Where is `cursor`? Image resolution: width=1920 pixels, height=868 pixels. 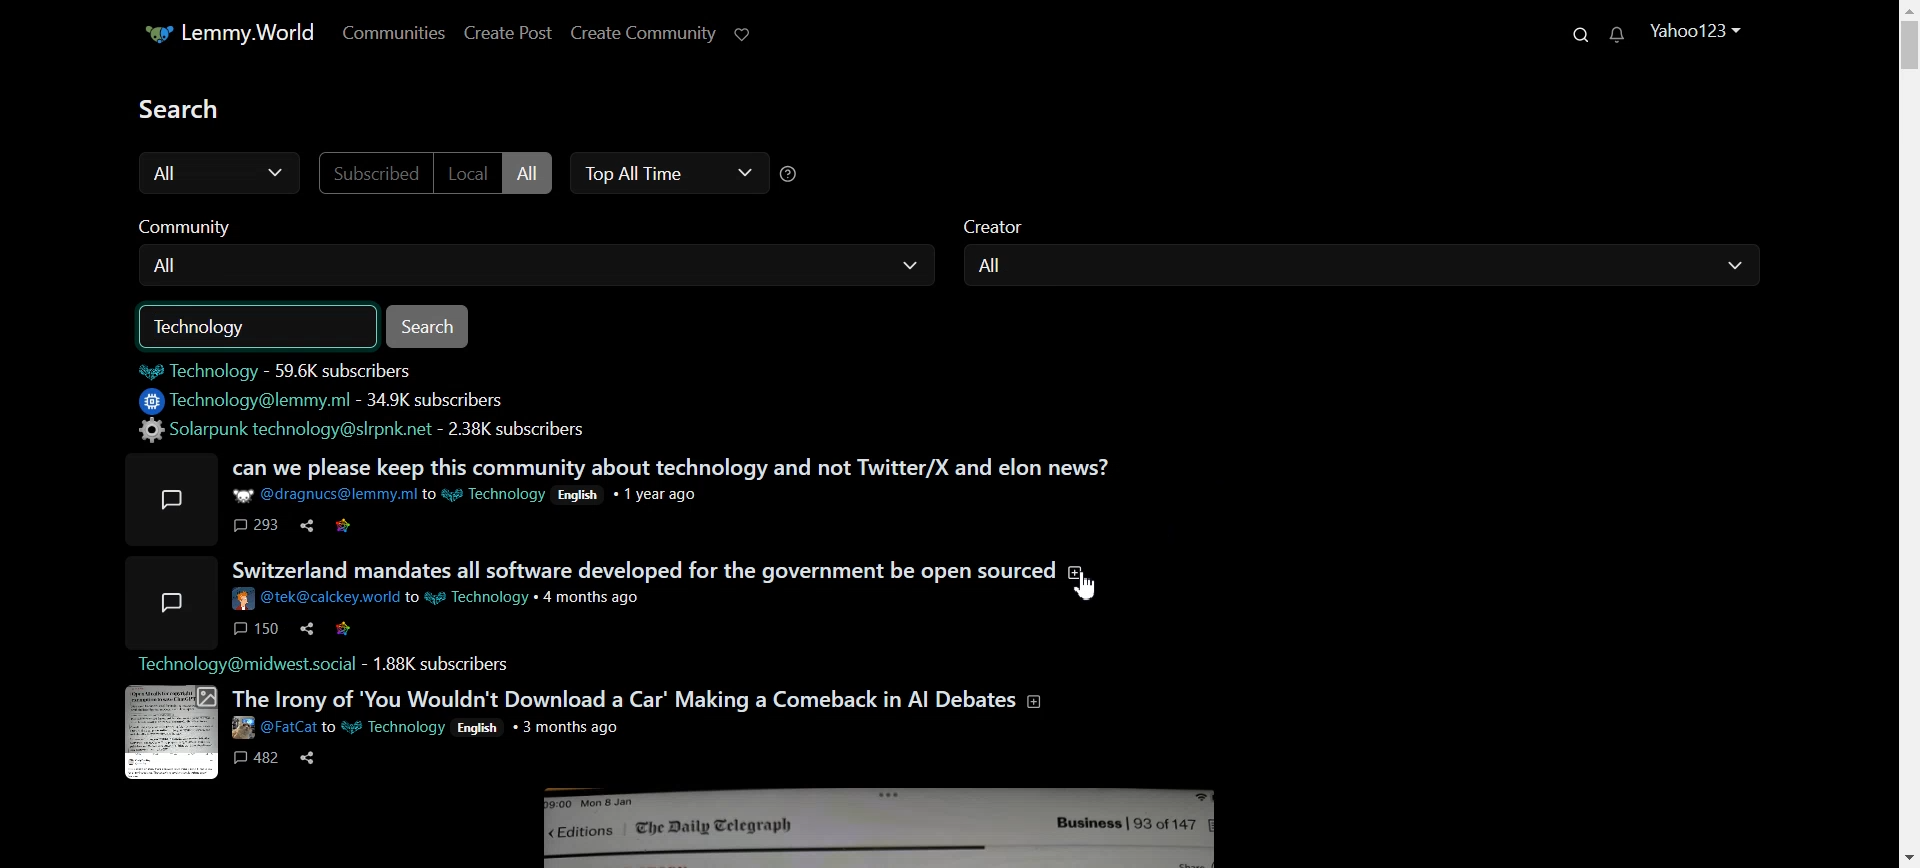 cursor is located at coordinates (1085, 588).